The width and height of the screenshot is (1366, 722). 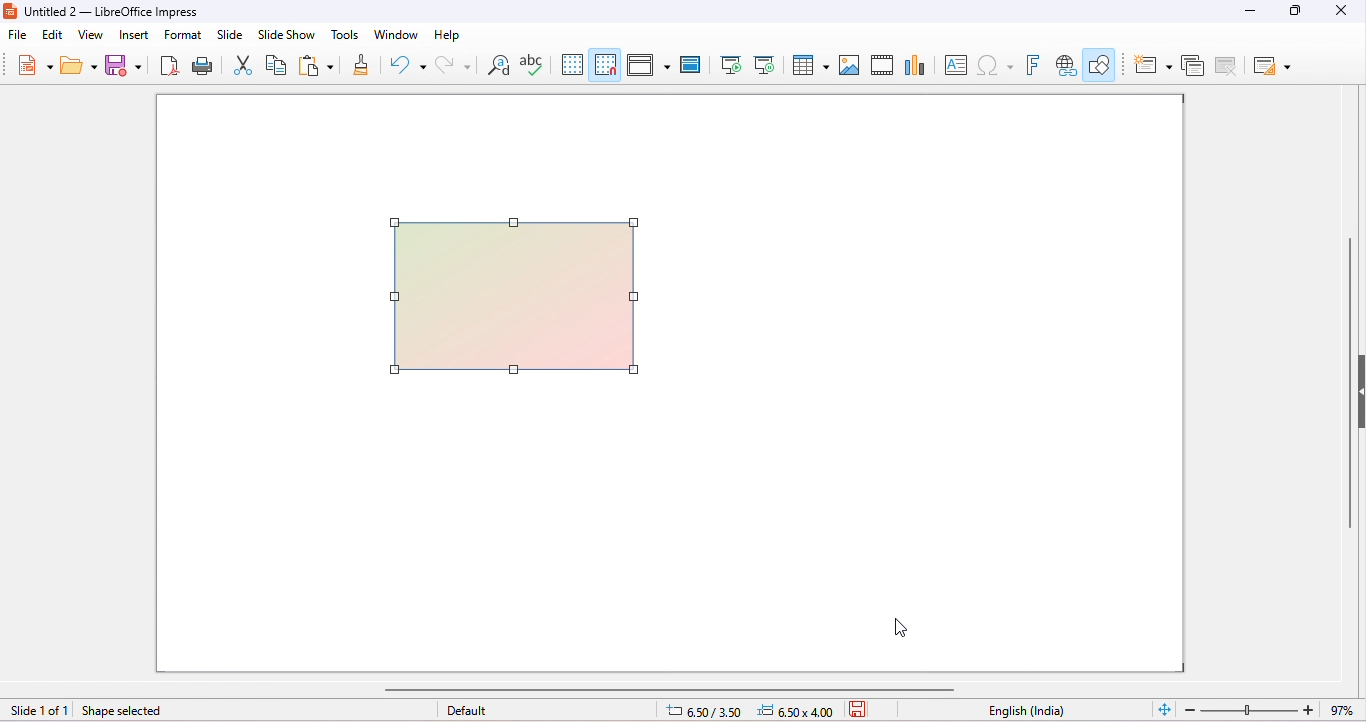 I want to click on start from beginning, so click(x=730, y=64).